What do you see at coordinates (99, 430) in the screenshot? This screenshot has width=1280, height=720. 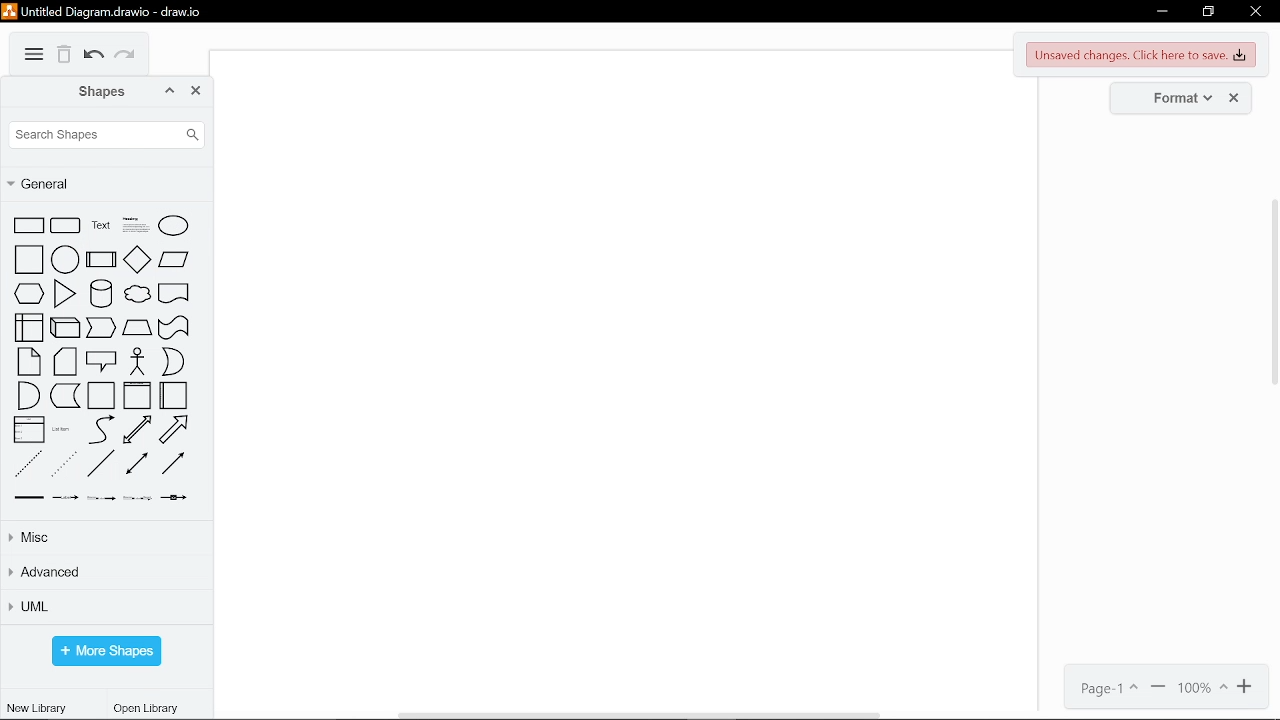 I see `curve` at bounding box center [99, 430].